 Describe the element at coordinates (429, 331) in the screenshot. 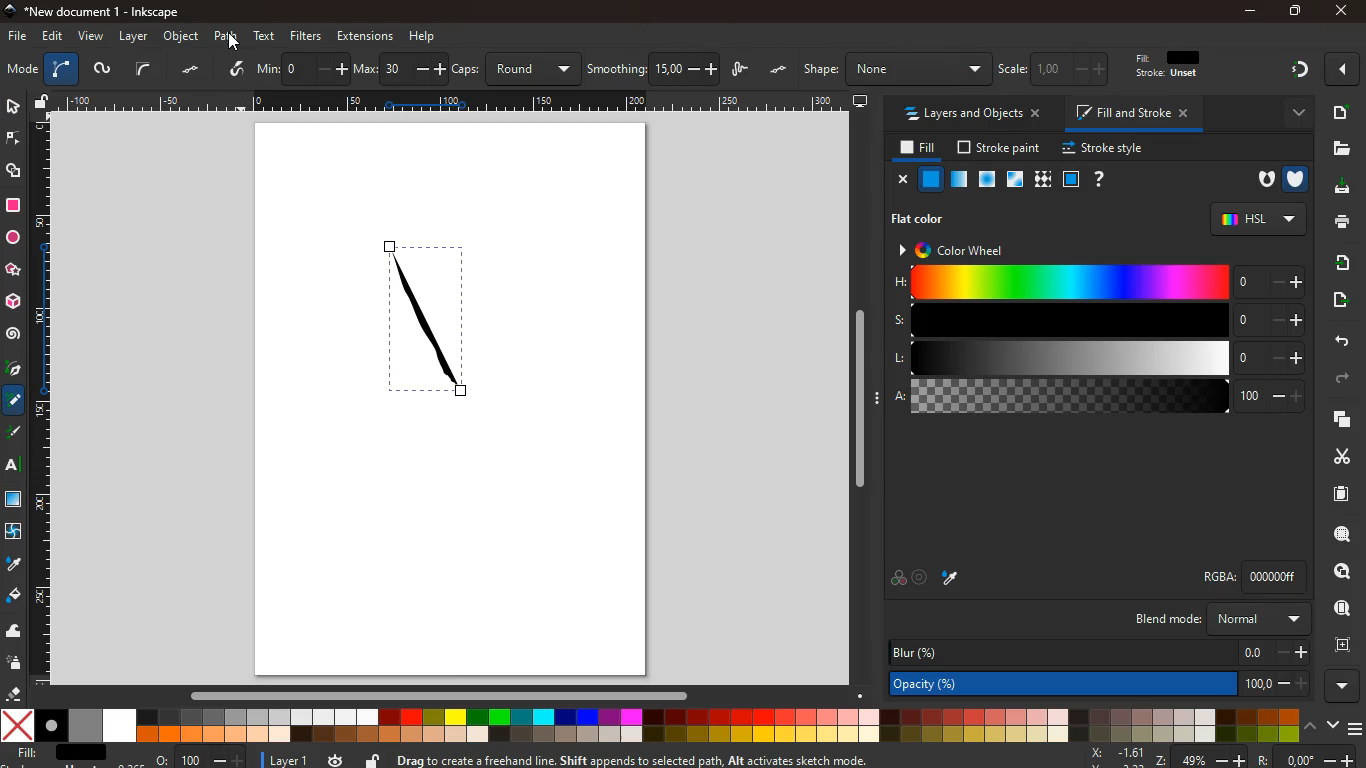

I see `draw` at that location.